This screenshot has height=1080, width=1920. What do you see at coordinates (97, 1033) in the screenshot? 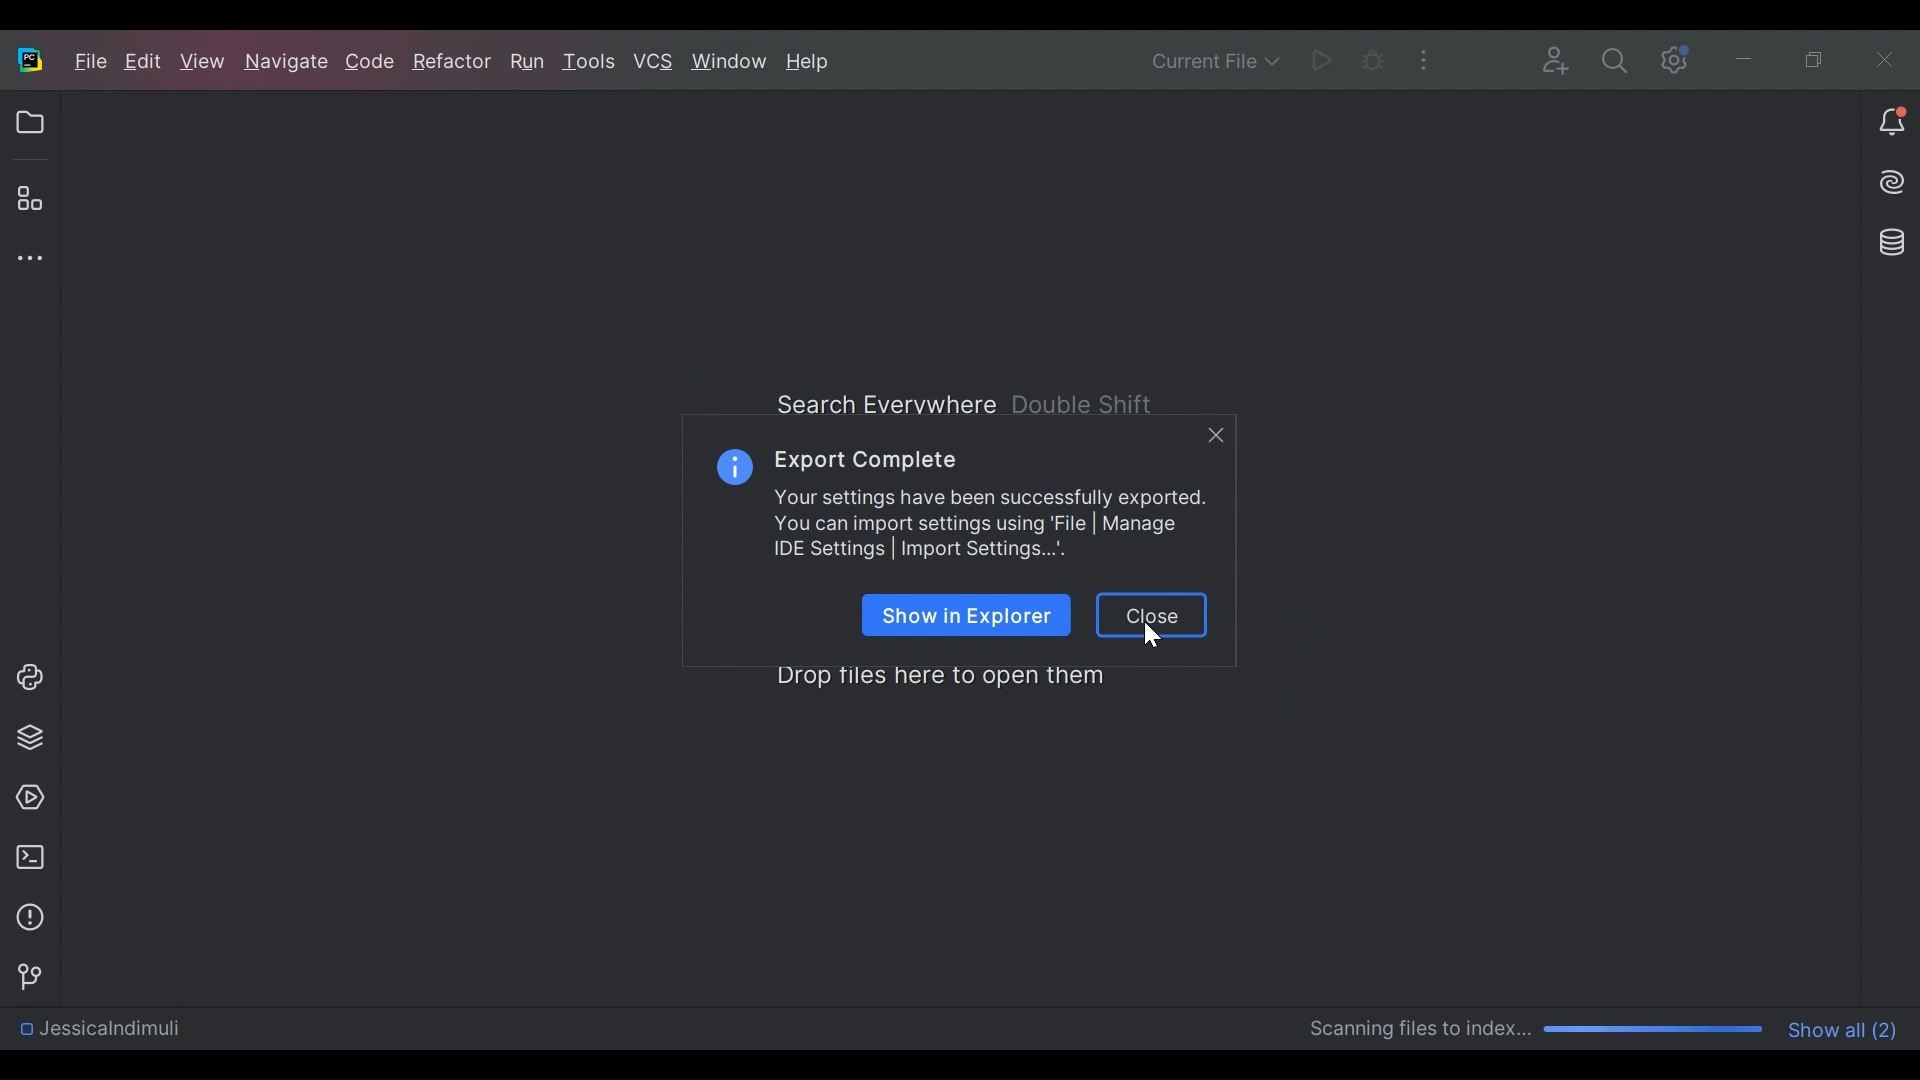
I see `Directory` at bounding box center [97, 1033].